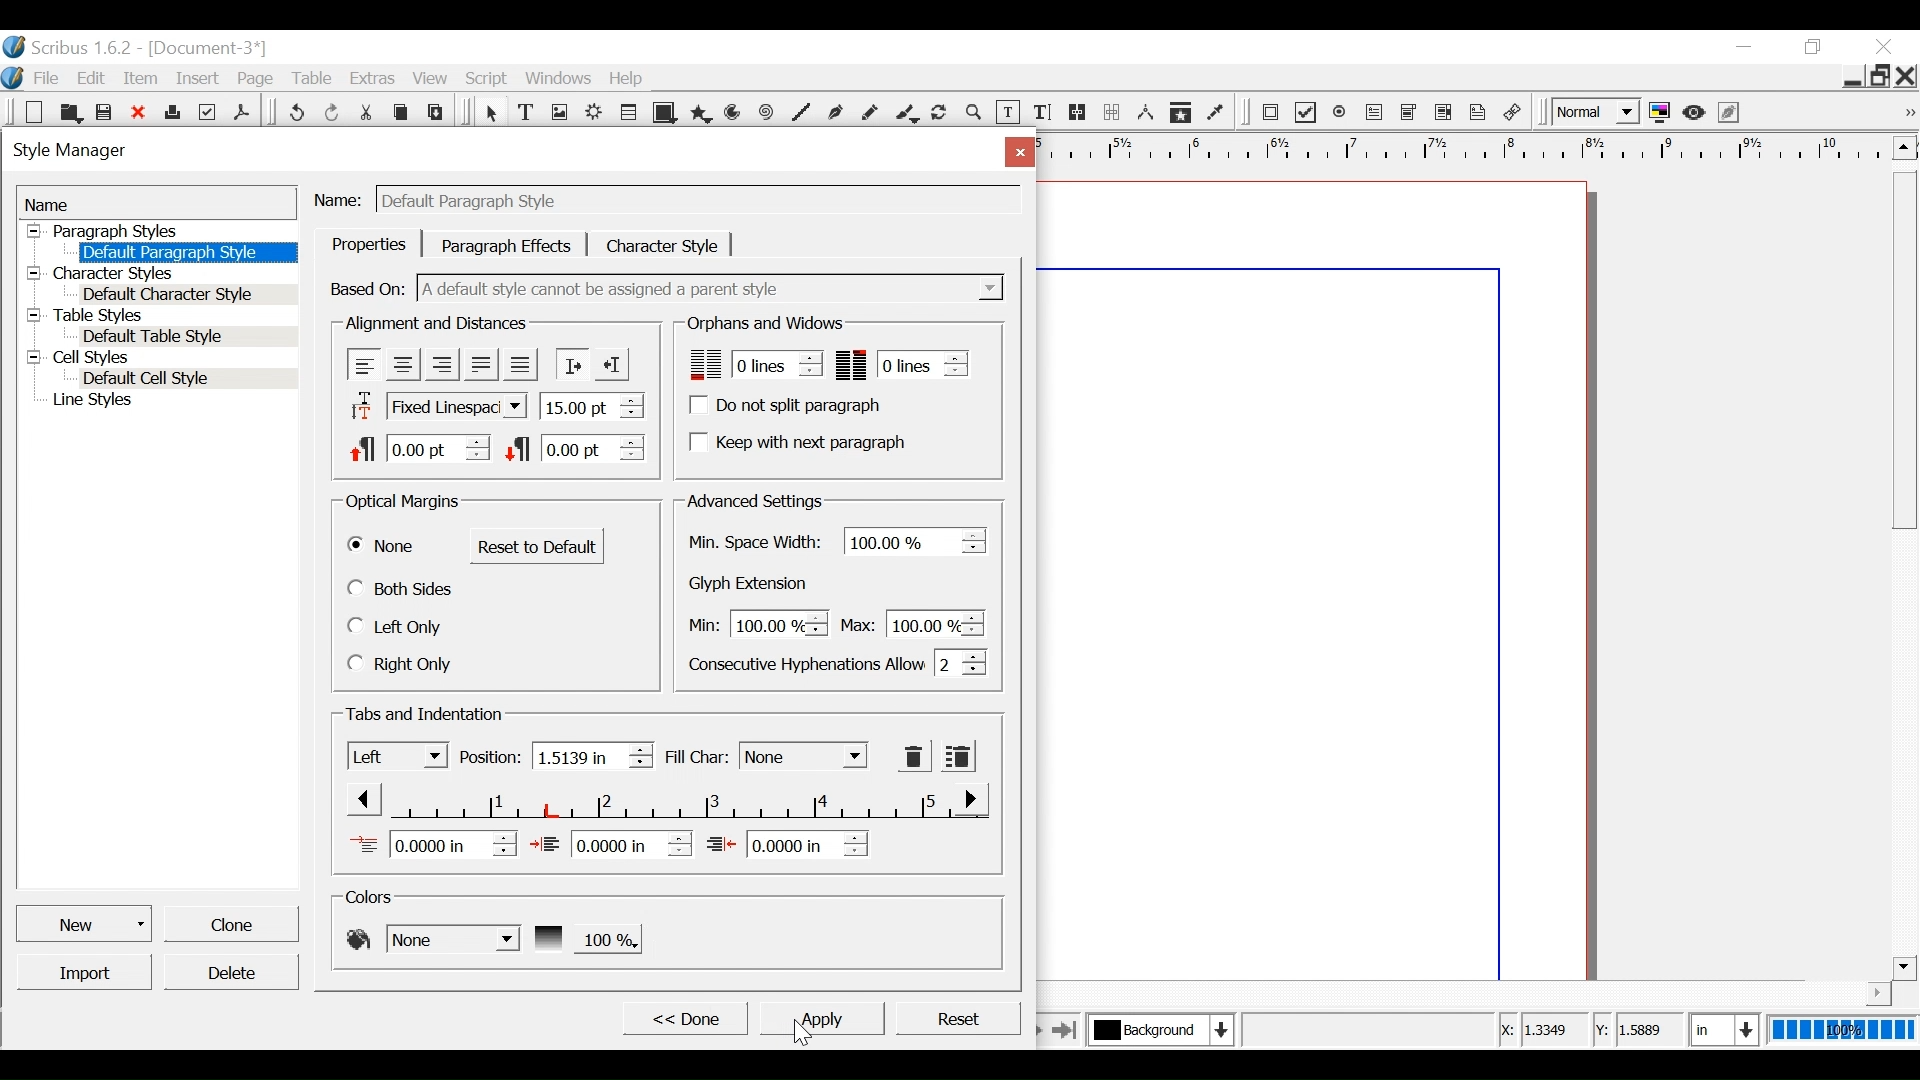  Describe the element at coordinates (1180, 113) in the screenshot. I see `Copy items properties` at that location.